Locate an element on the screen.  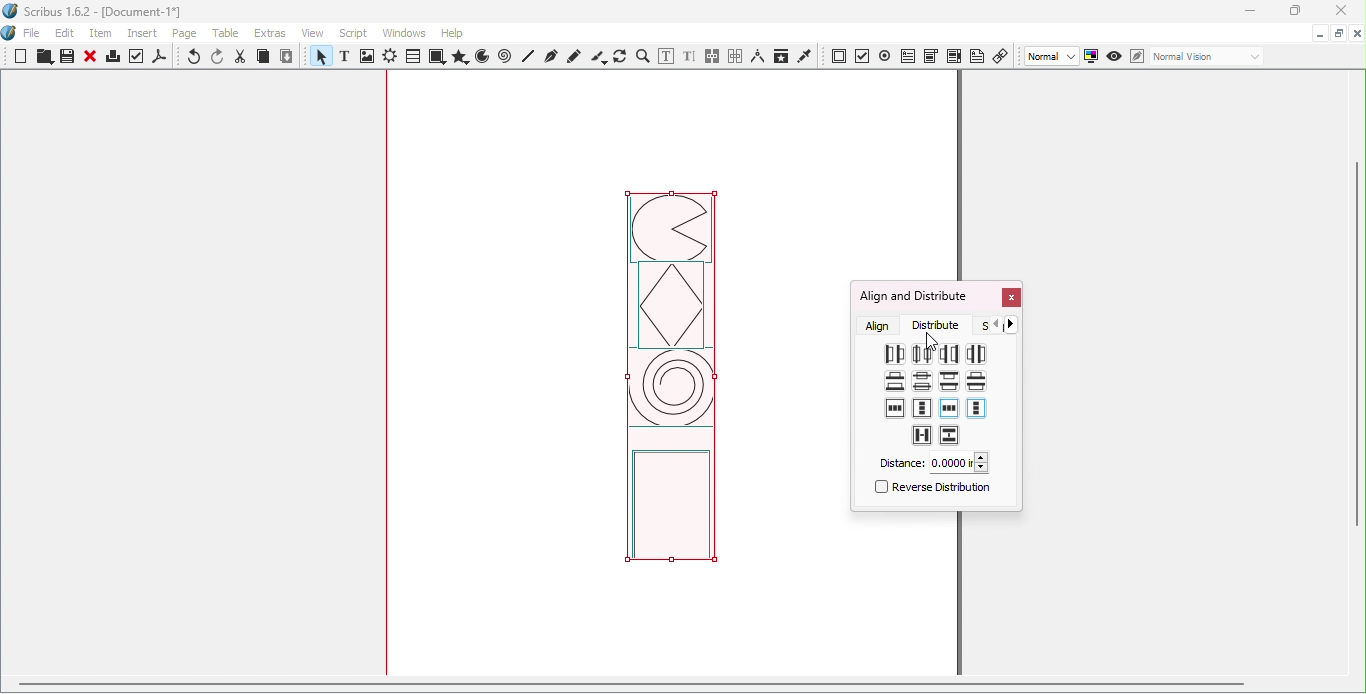
Logo is located at coordinates (10, 34).